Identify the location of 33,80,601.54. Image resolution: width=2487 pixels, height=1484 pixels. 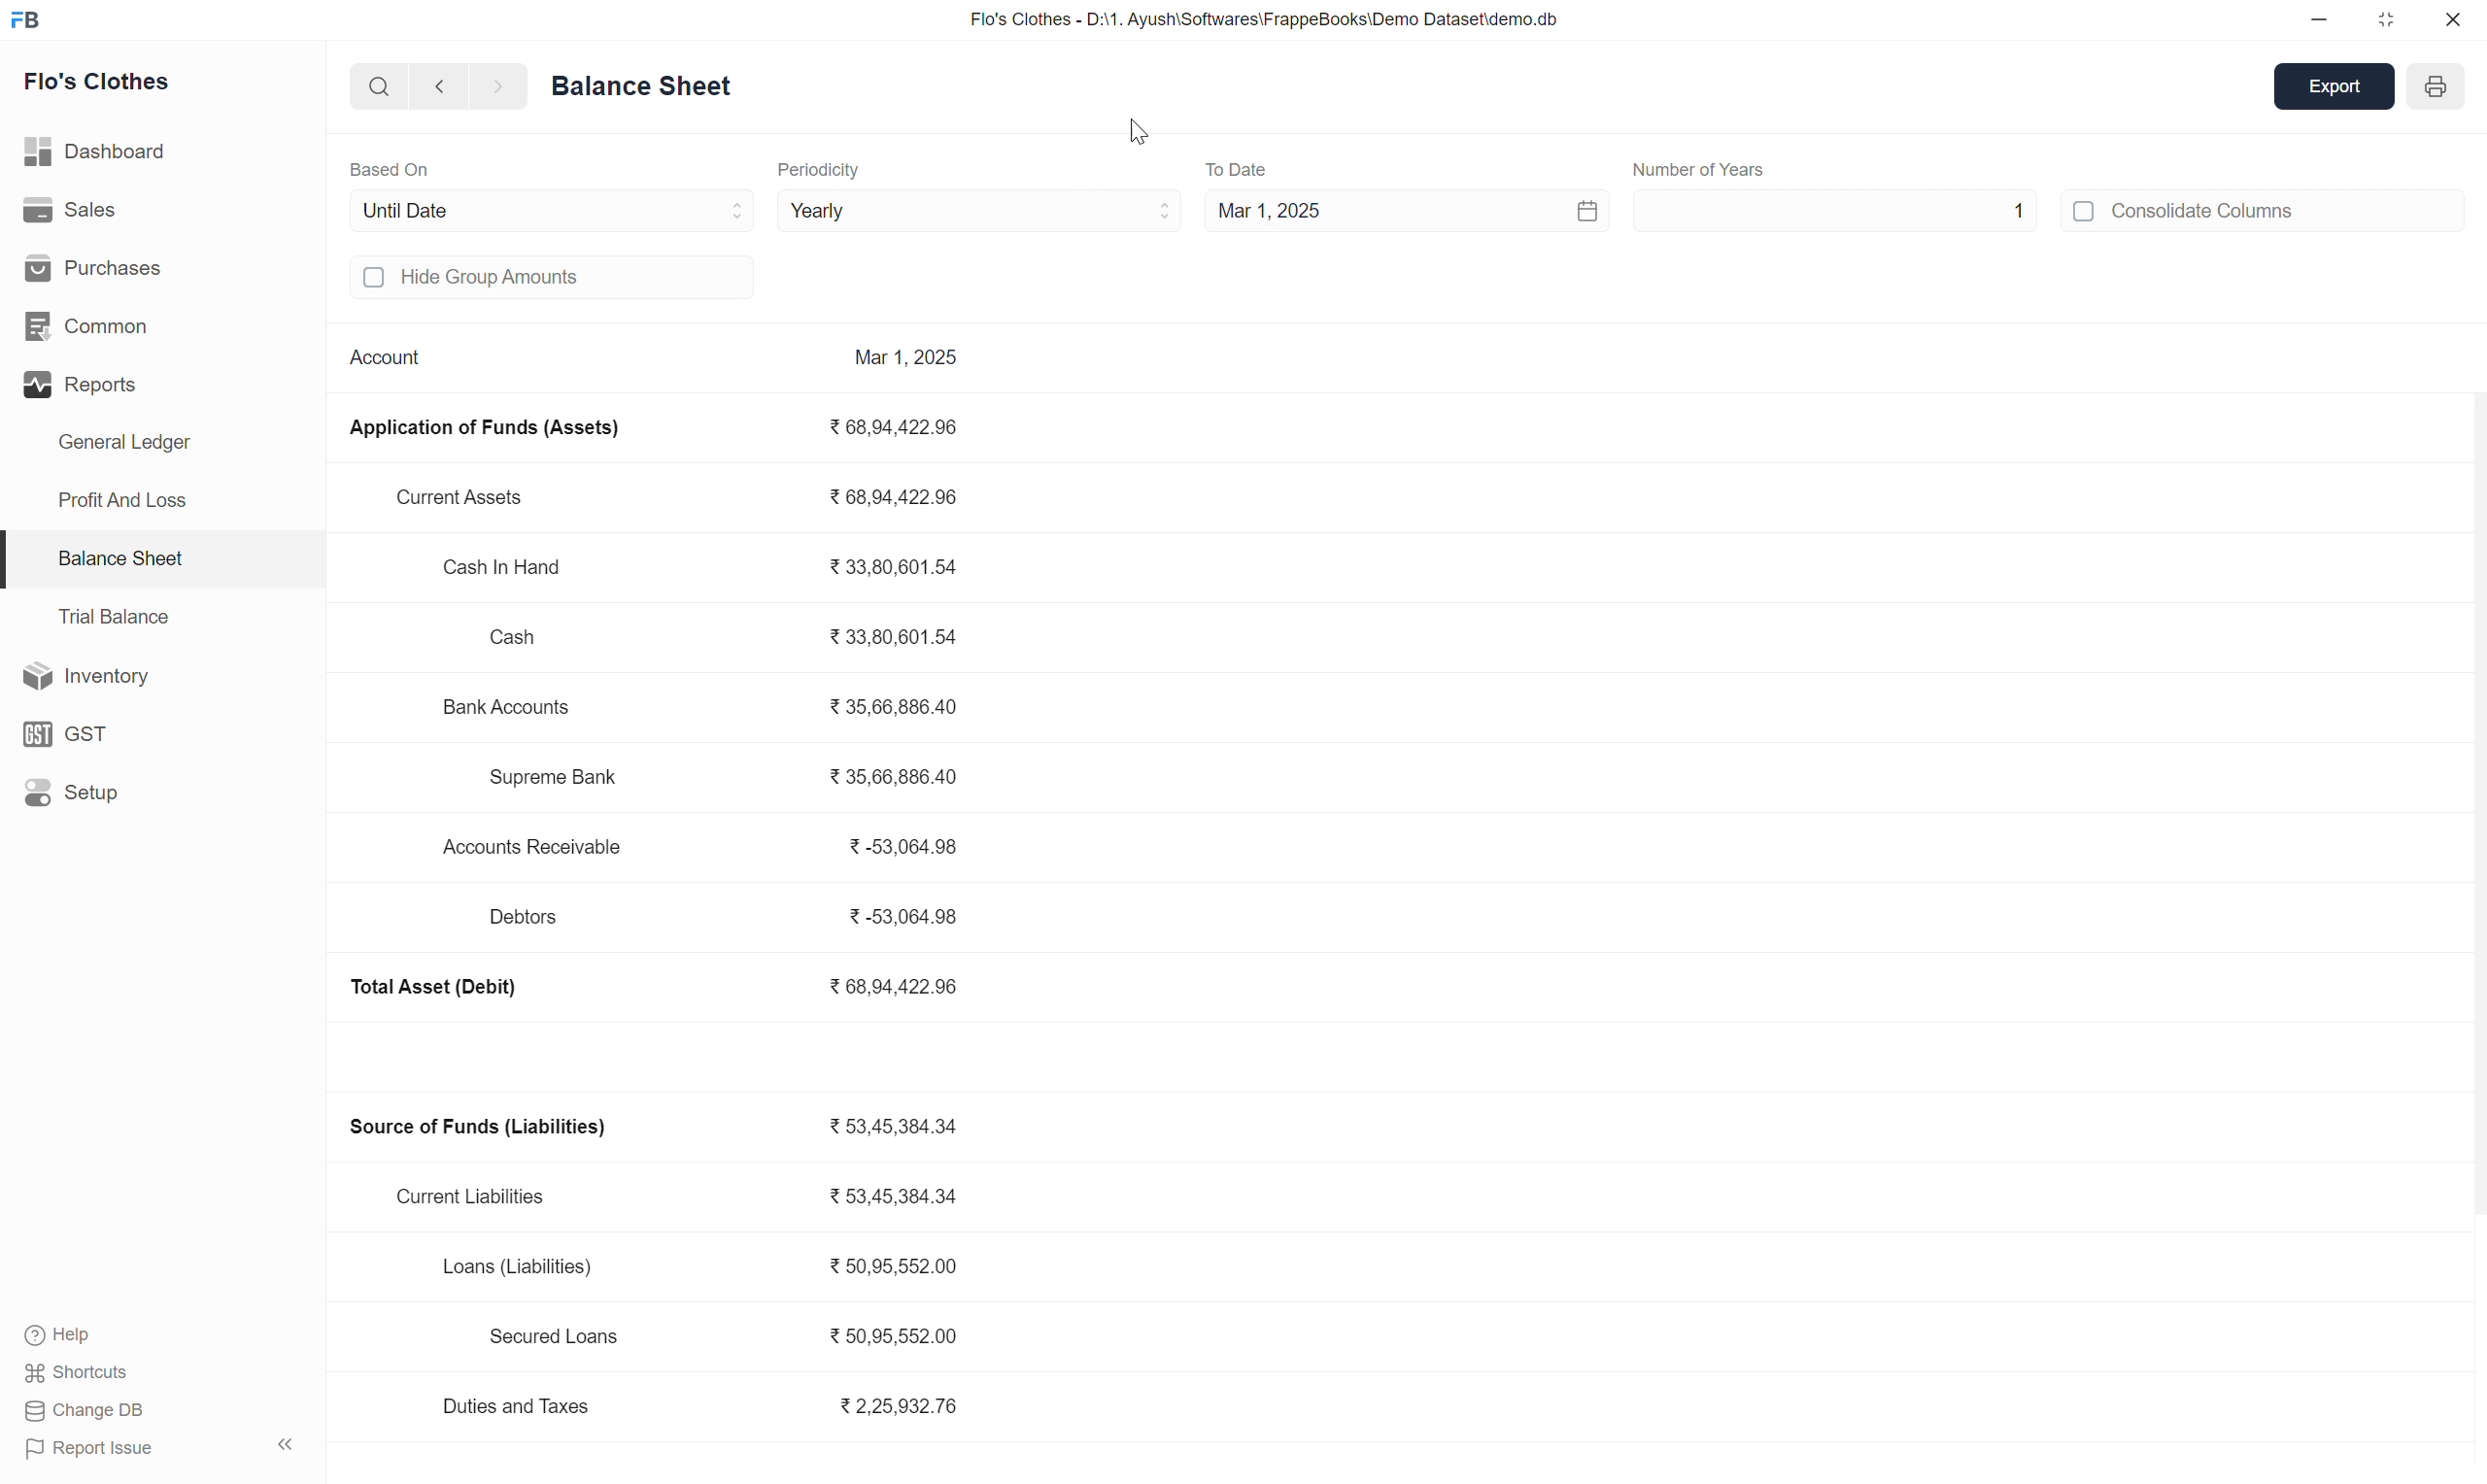
(904, 569).